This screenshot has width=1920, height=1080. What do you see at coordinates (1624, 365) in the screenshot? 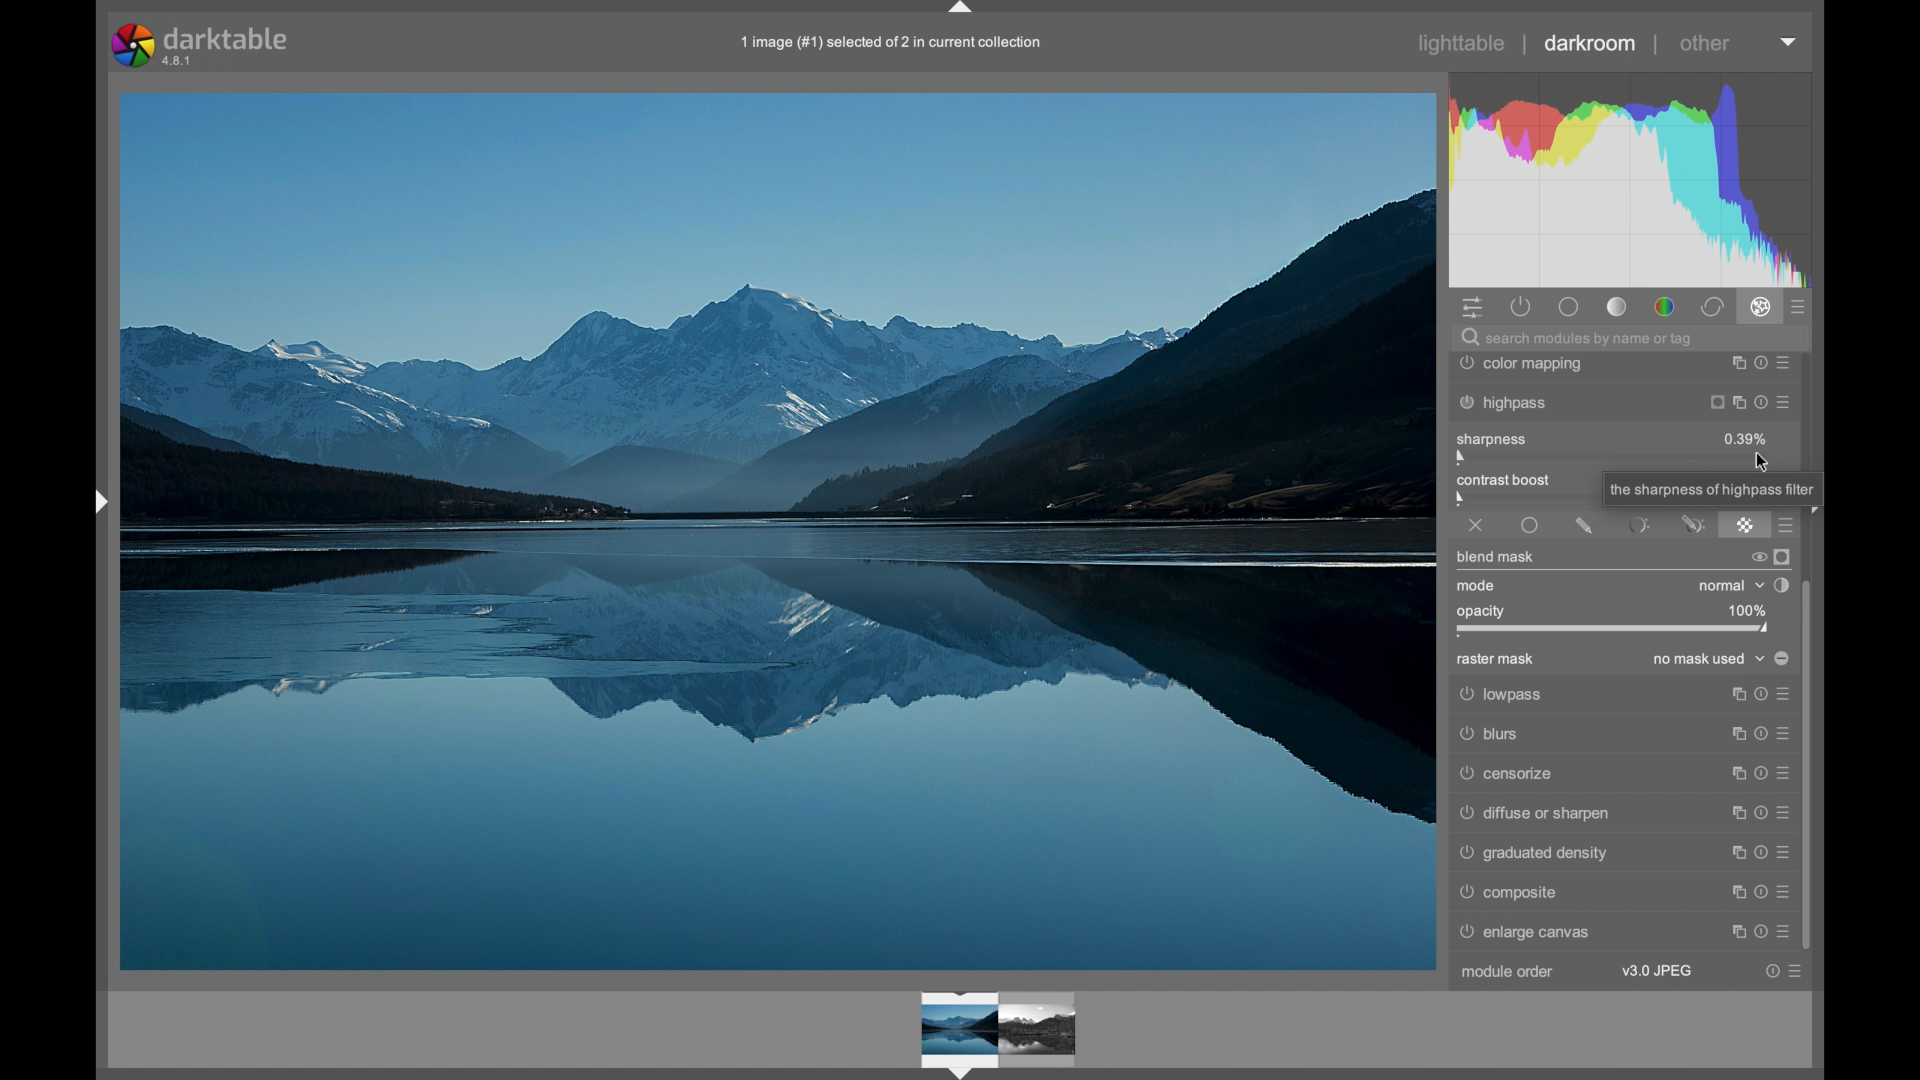
I see `color mapping` at bounding box center [1624, 365].